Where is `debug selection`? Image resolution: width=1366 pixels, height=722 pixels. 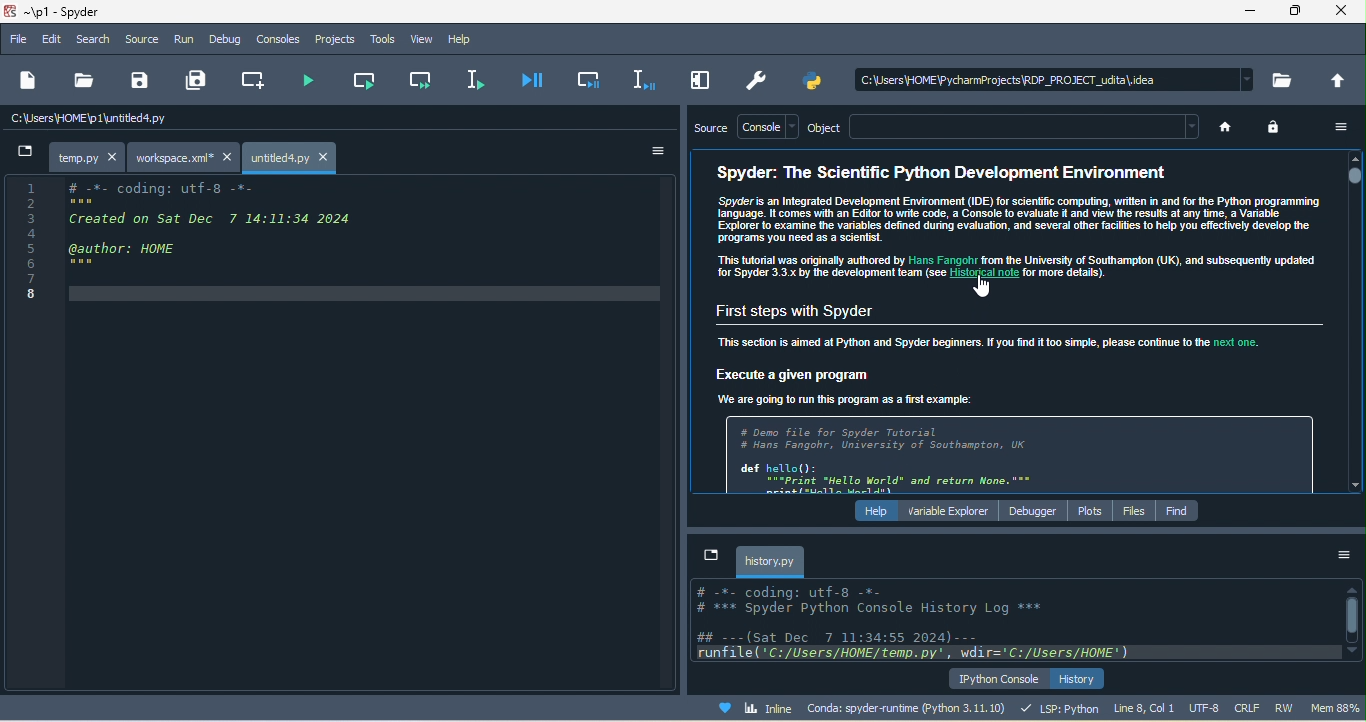
debug selection is located at coordinates (639, 78).